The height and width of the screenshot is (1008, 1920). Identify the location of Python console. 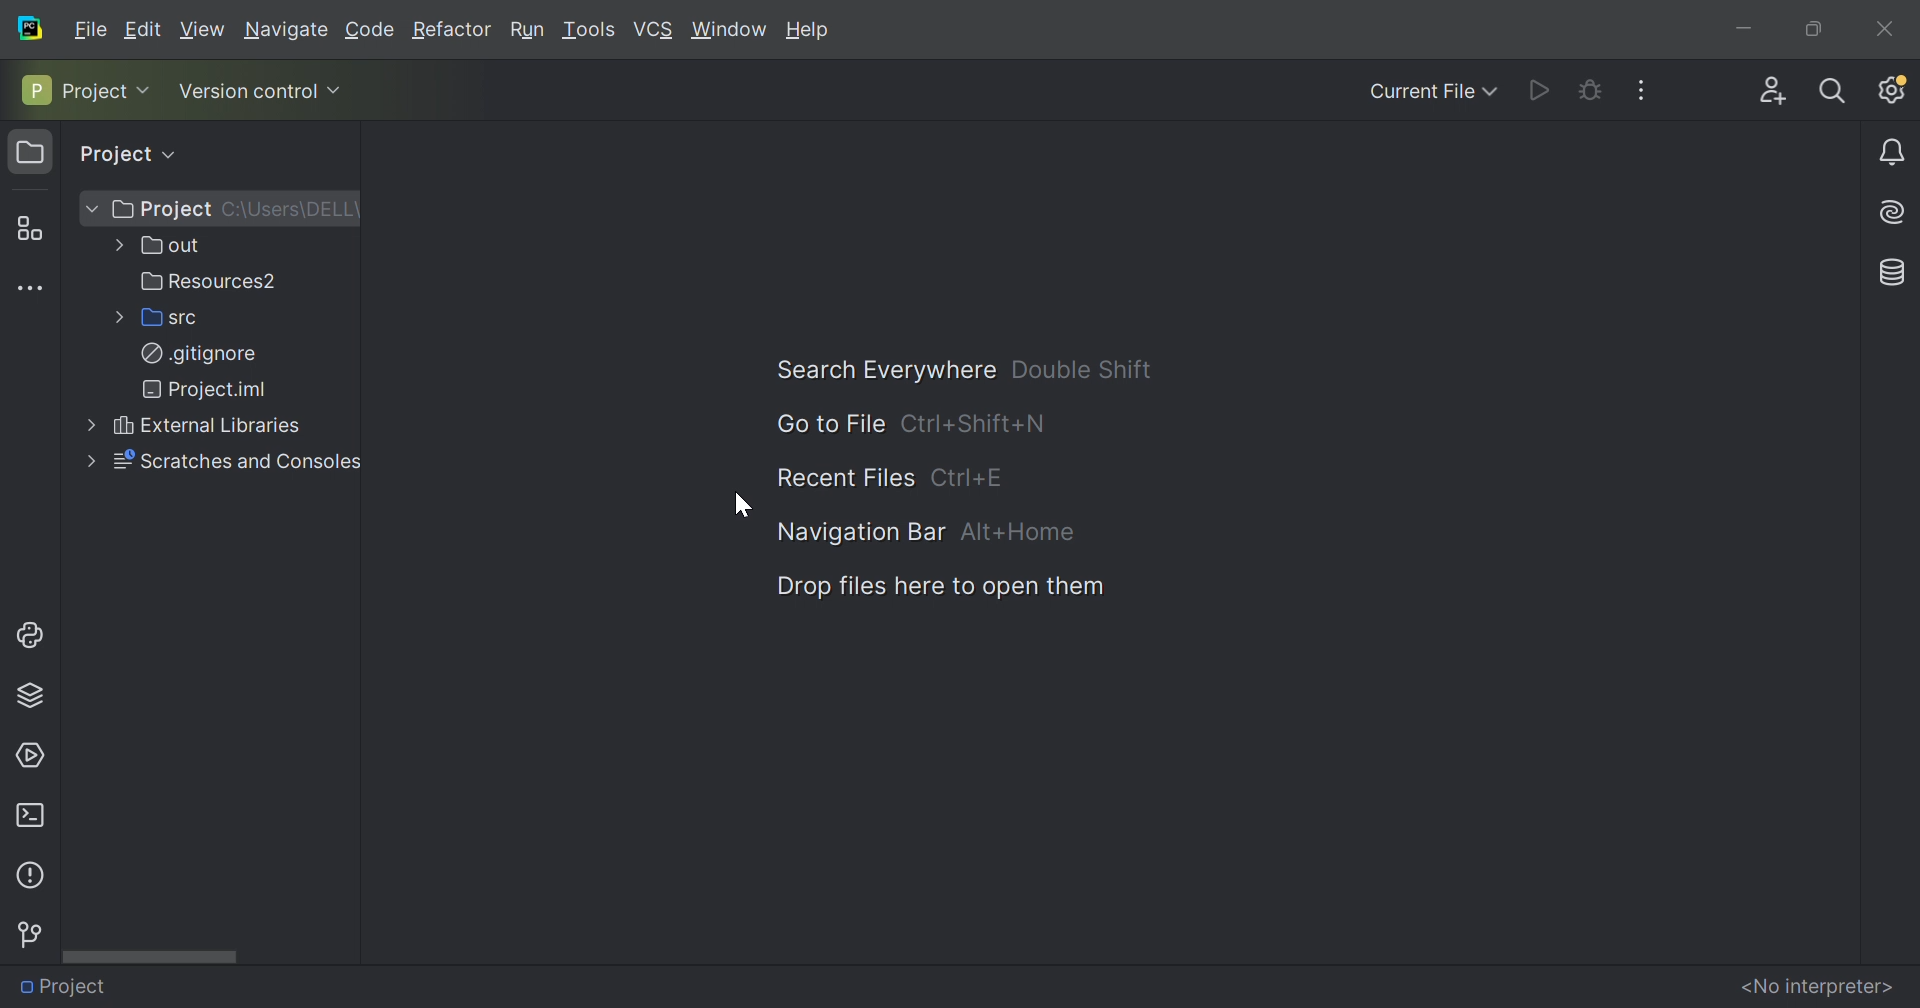
(34, 633).